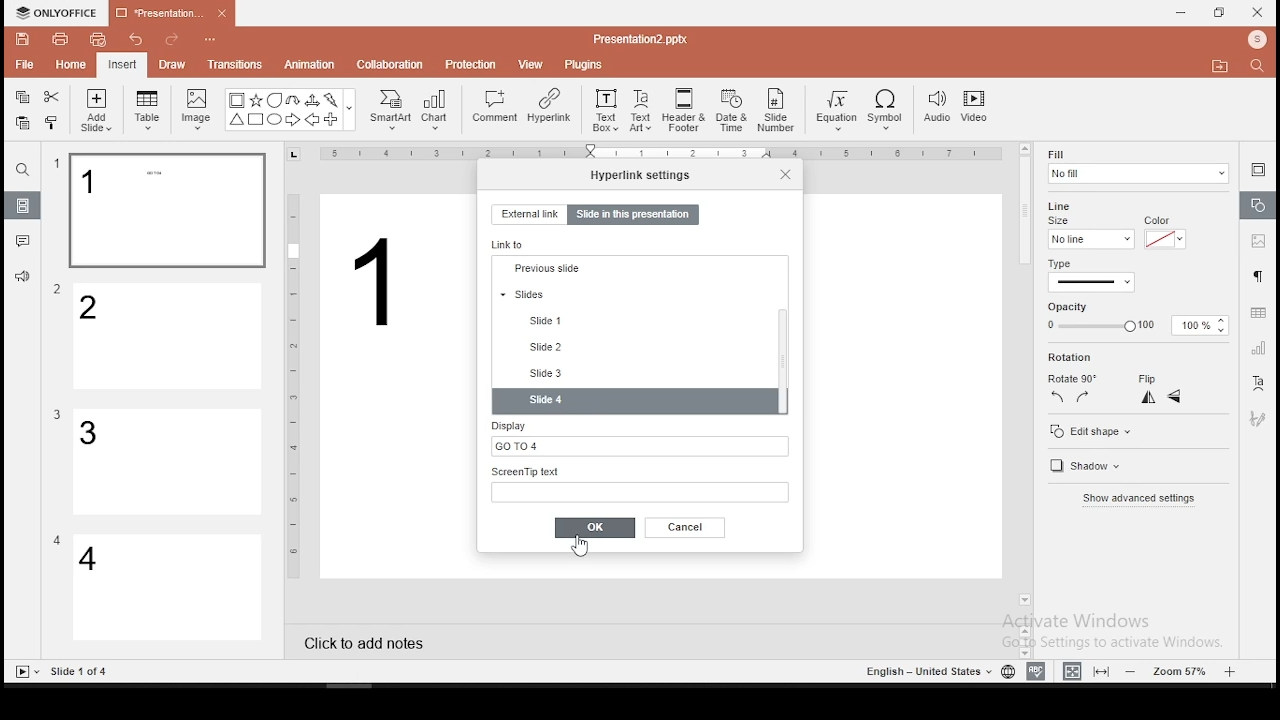 The width and height of the screenshot is (1280, 720). What do you see at coordinates (23, 241) in the screenshot?
I see `comments` at bounding box center [23, 241].